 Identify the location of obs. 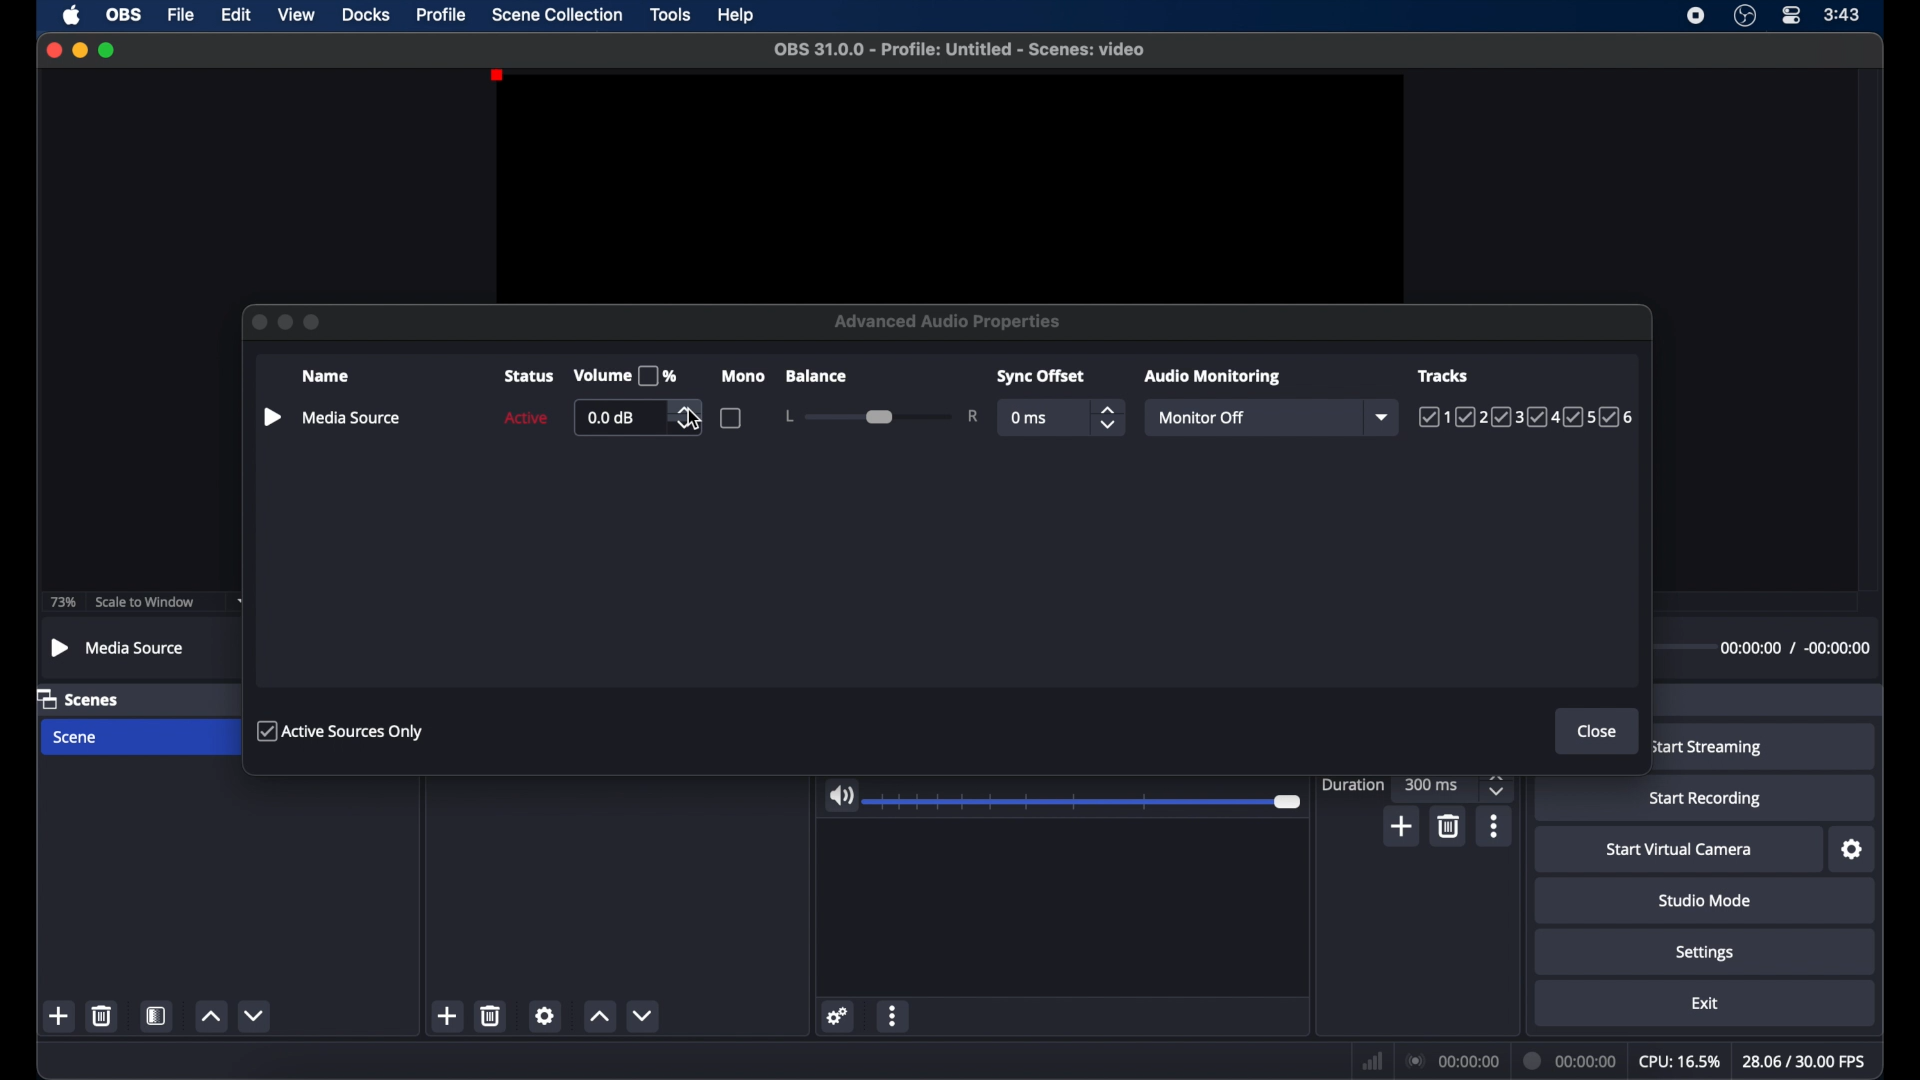
(124, 15).